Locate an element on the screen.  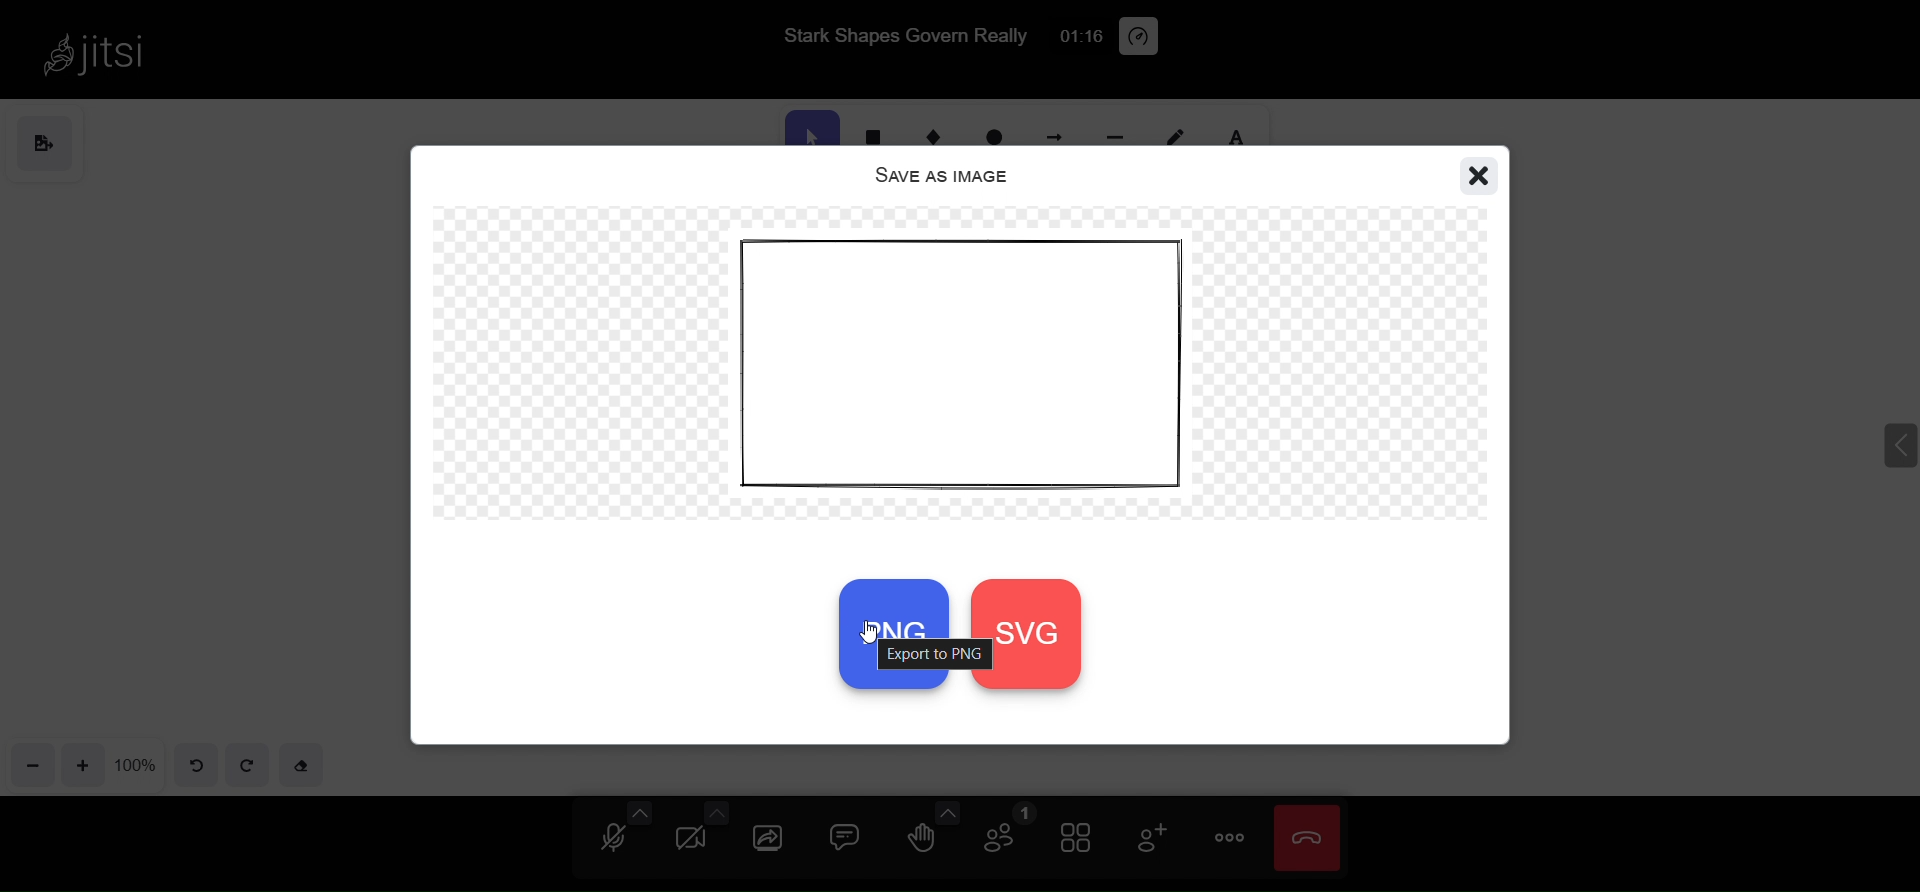
eraser is located at coordinates (304, 766).